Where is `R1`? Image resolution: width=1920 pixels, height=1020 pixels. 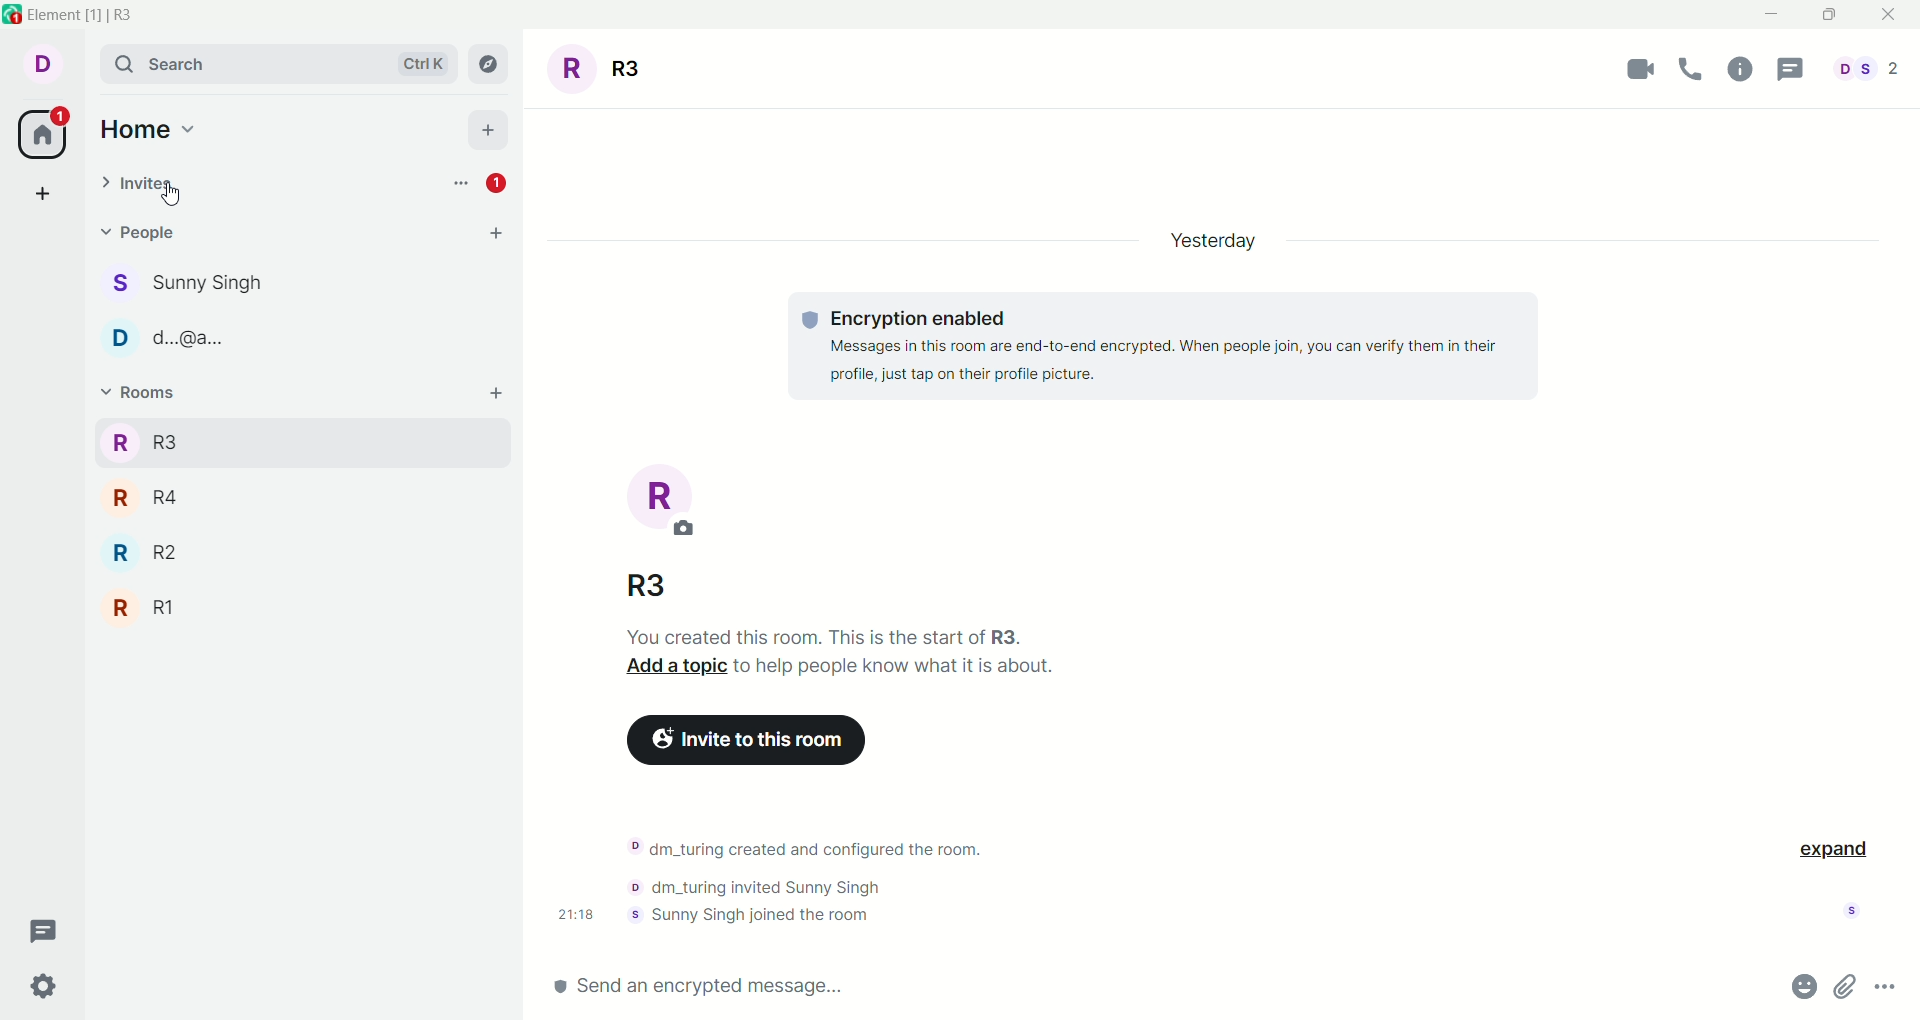
R1 is located at coordinates (296, 604).